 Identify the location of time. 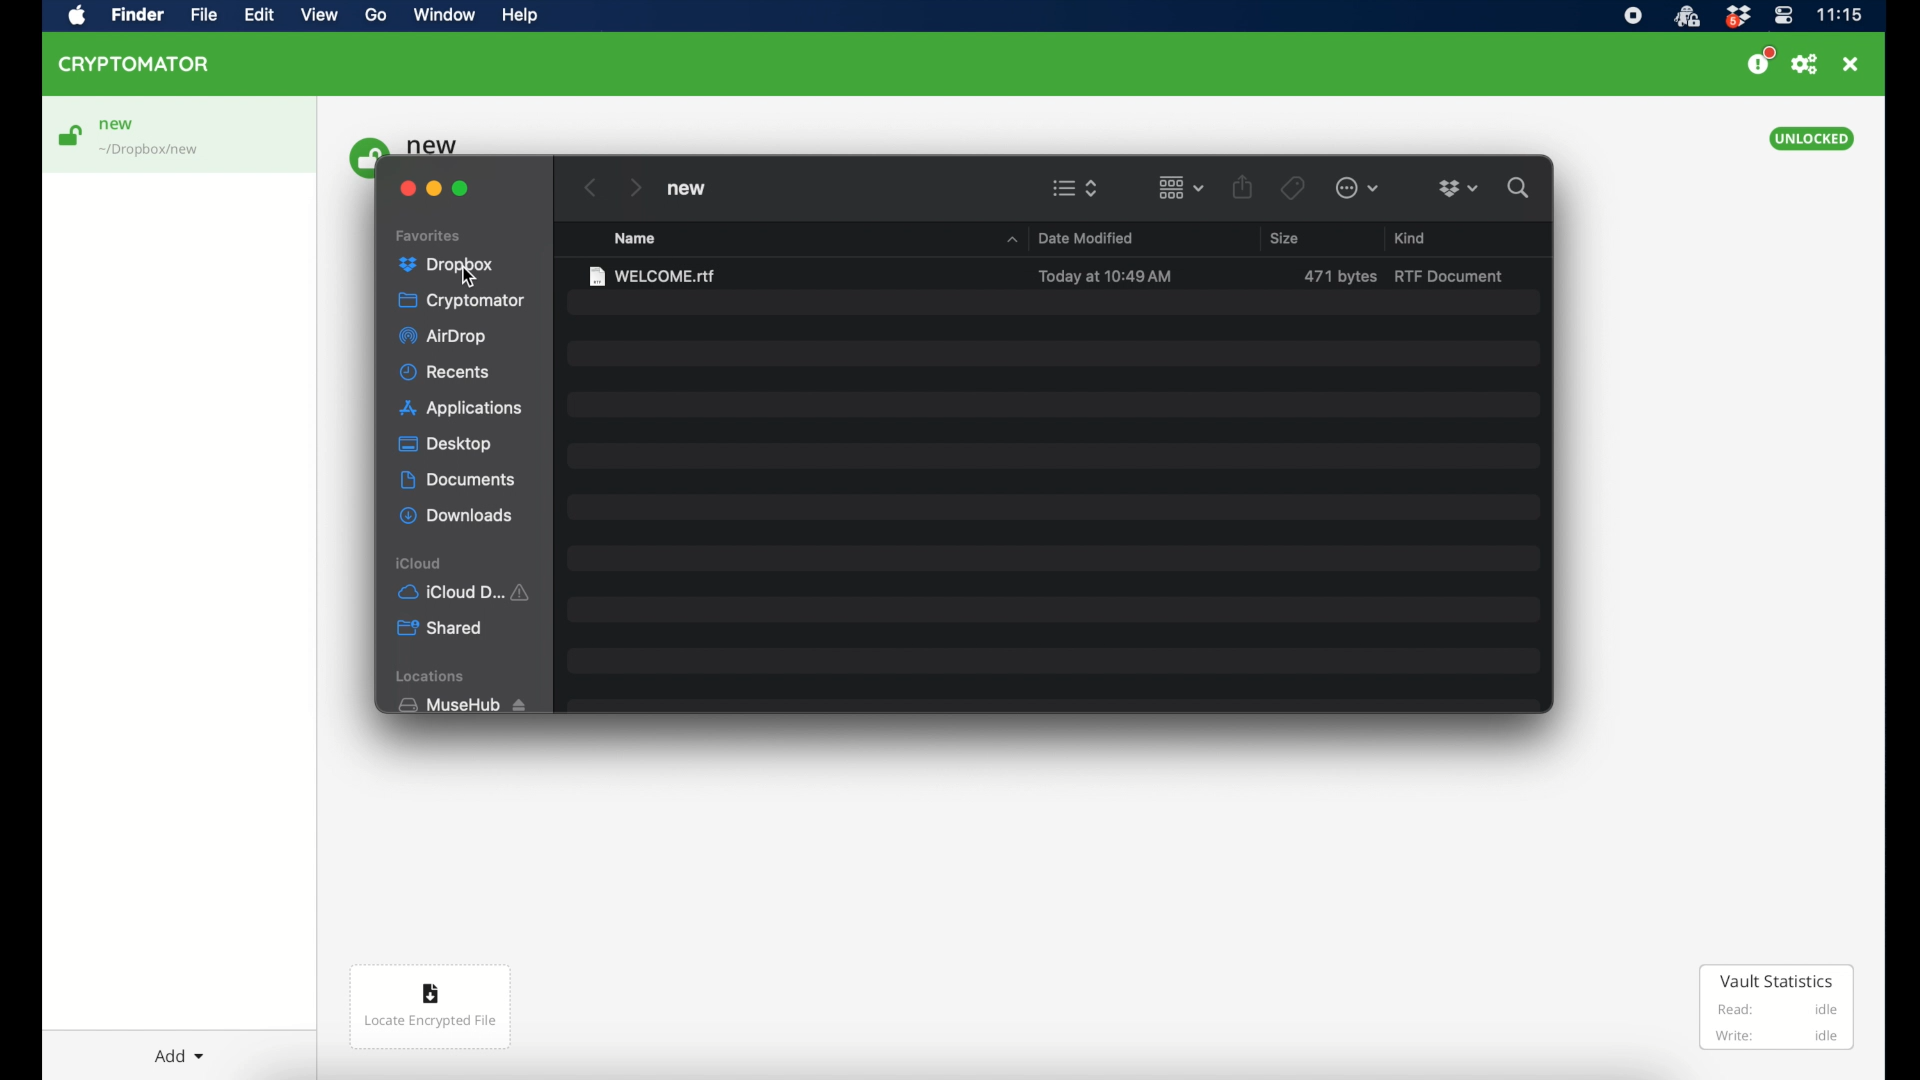
(1839, 14).